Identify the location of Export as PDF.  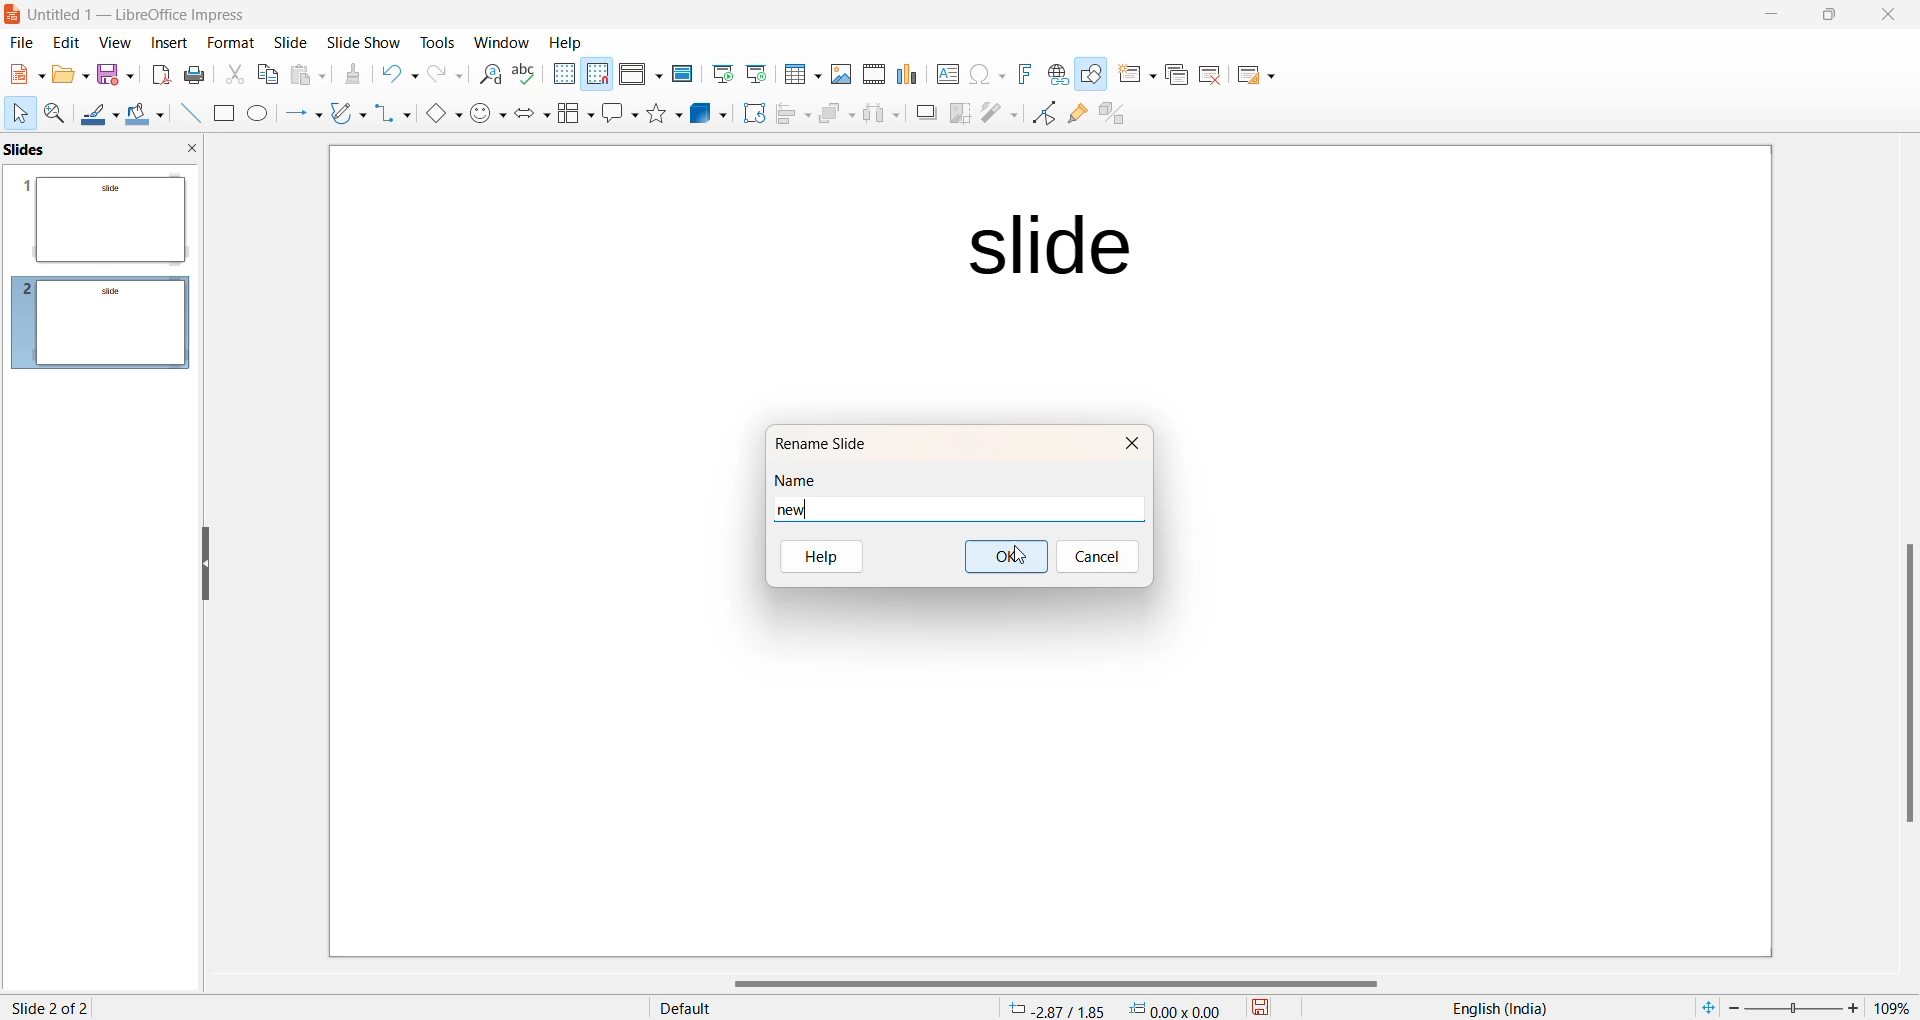
(158, 75).